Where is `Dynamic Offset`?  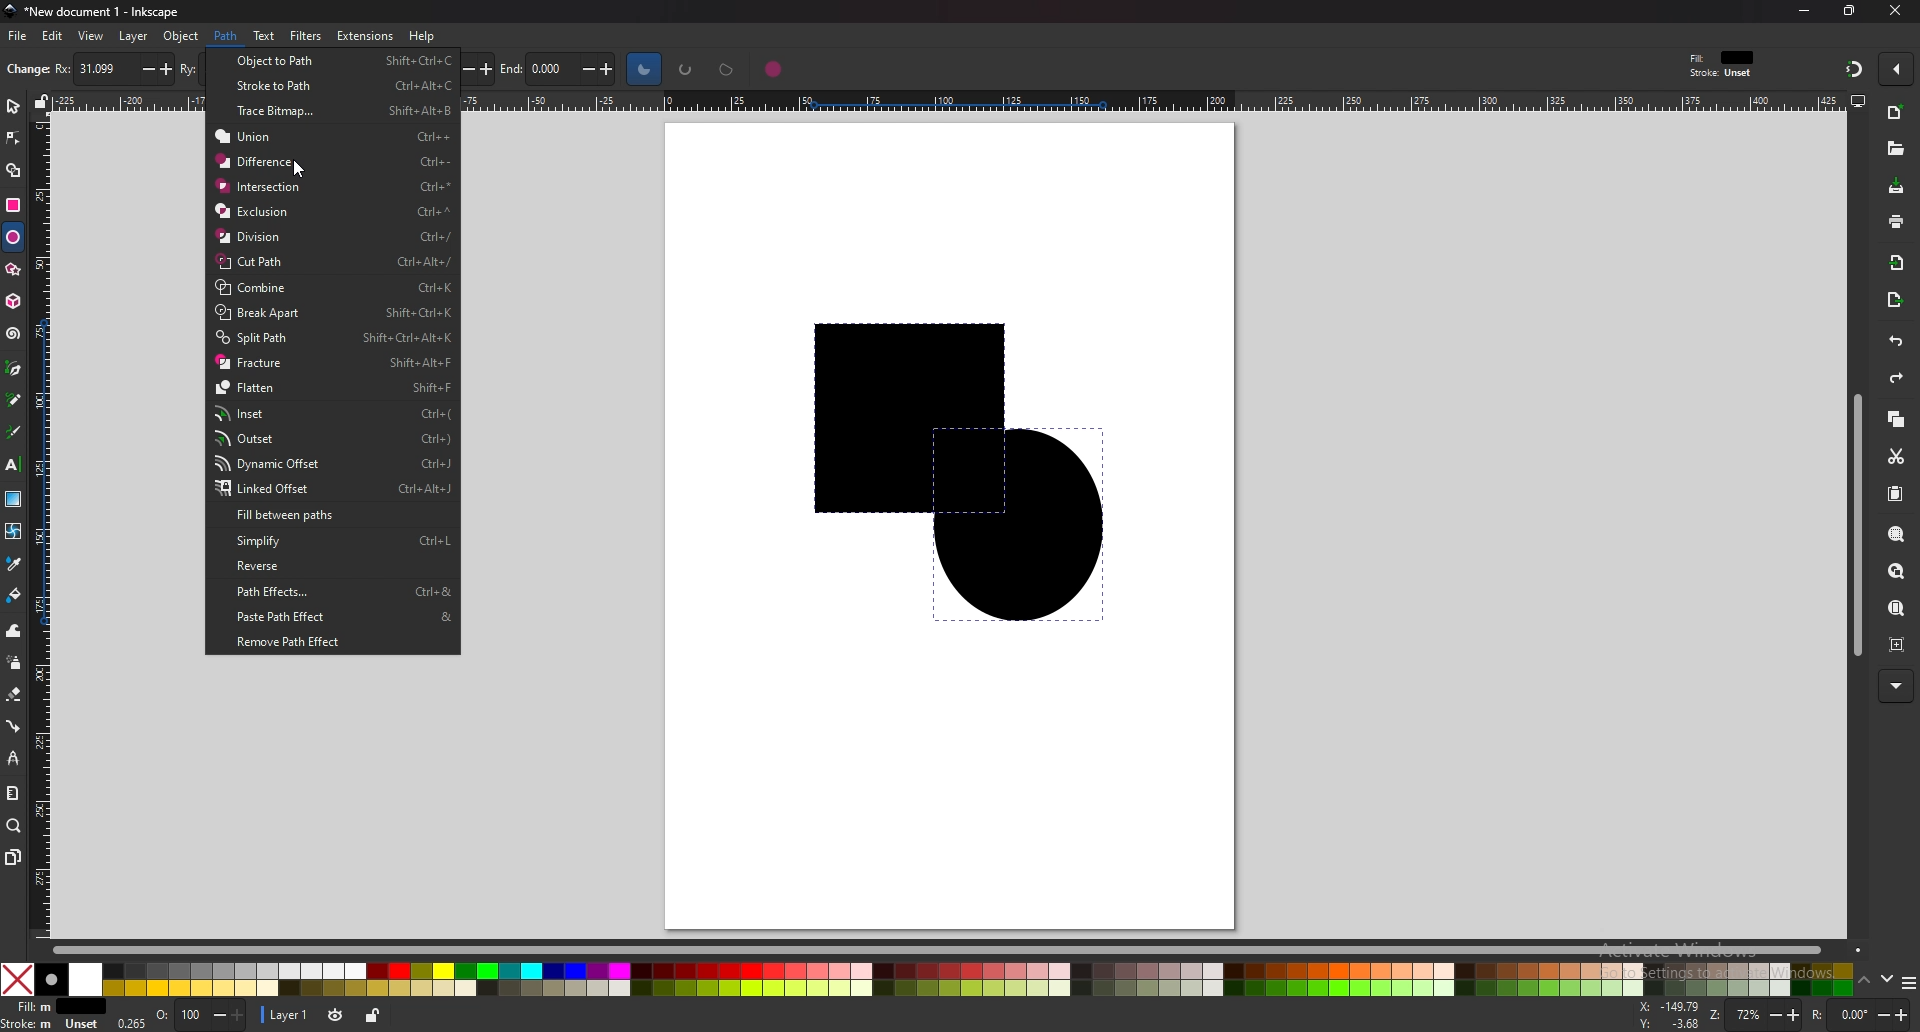 Dynamic Offset is located at coordinates (331, 464).